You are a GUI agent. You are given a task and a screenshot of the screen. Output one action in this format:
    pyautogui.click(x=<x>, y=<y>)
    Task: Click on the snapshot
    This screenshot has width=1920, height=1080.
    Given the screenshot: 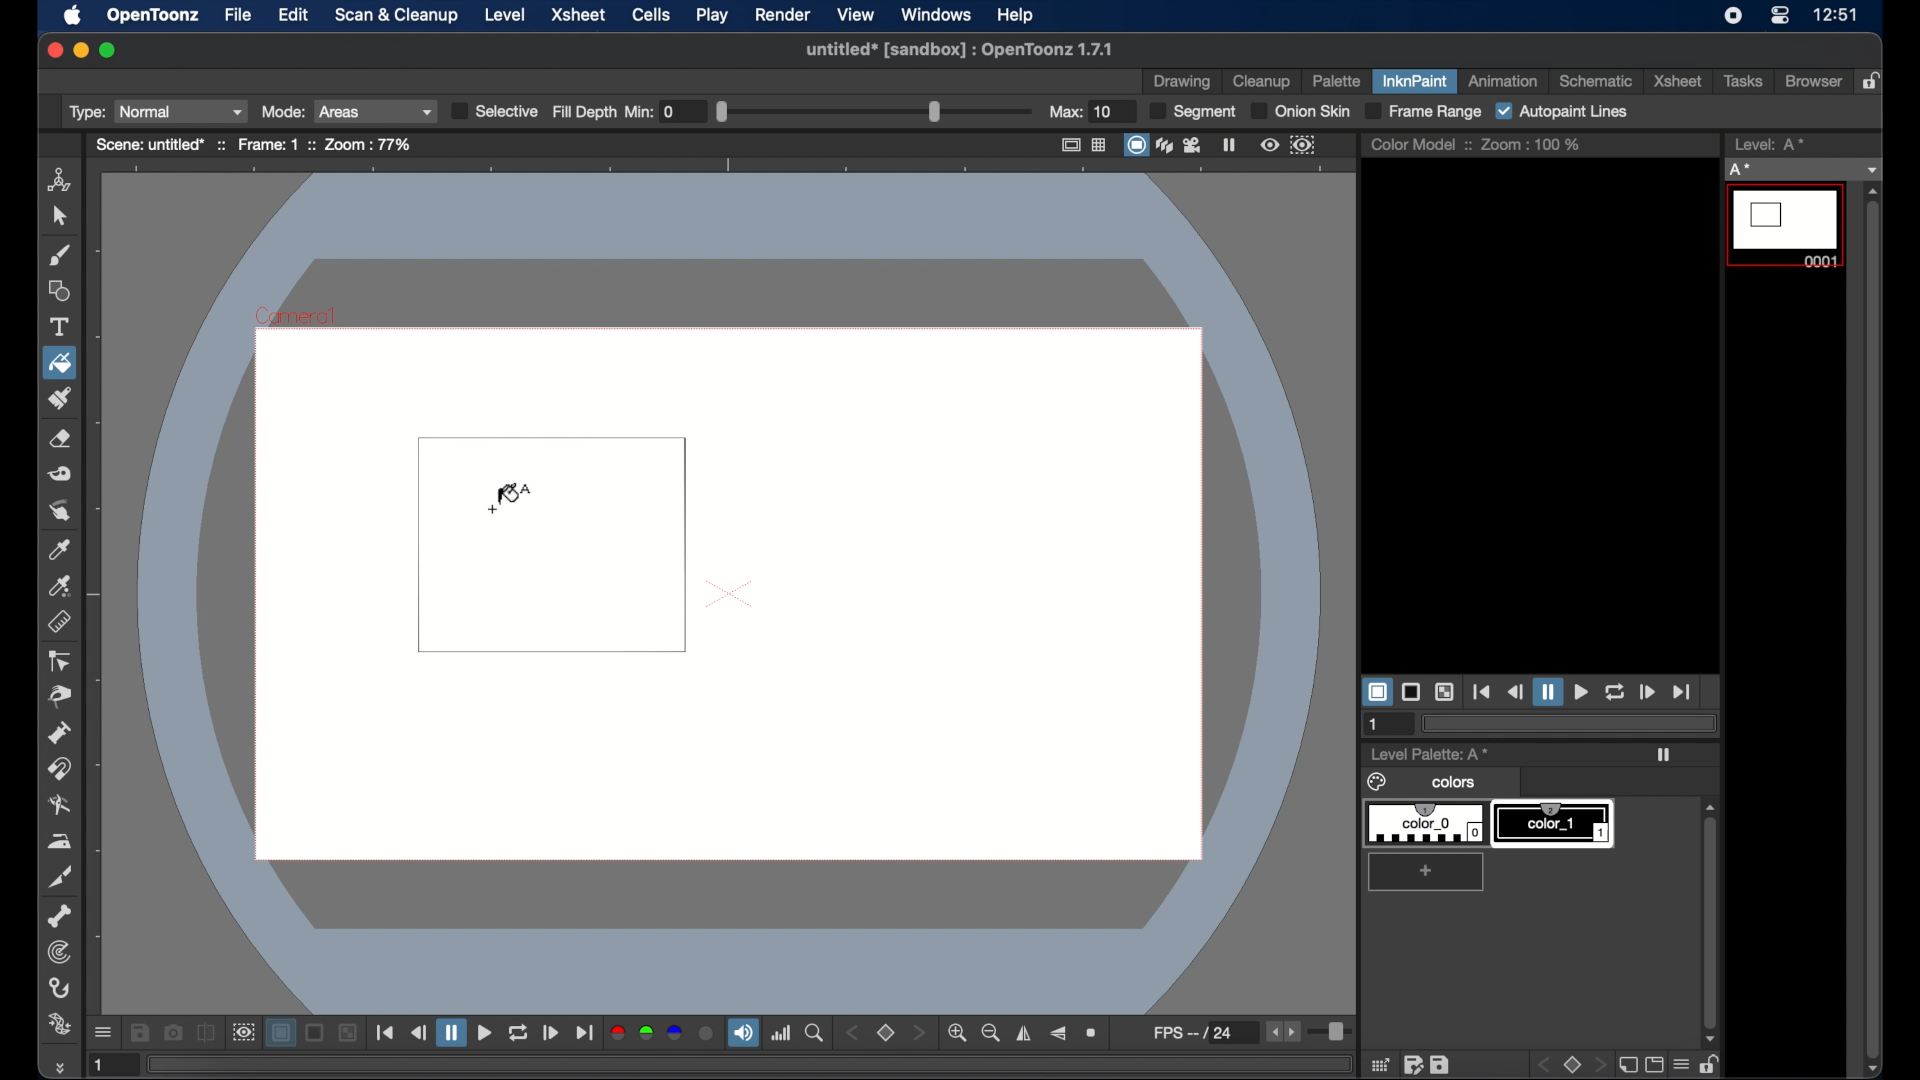 What is the action you would take?
    pyautogui.click(x=172, y=1031)
    